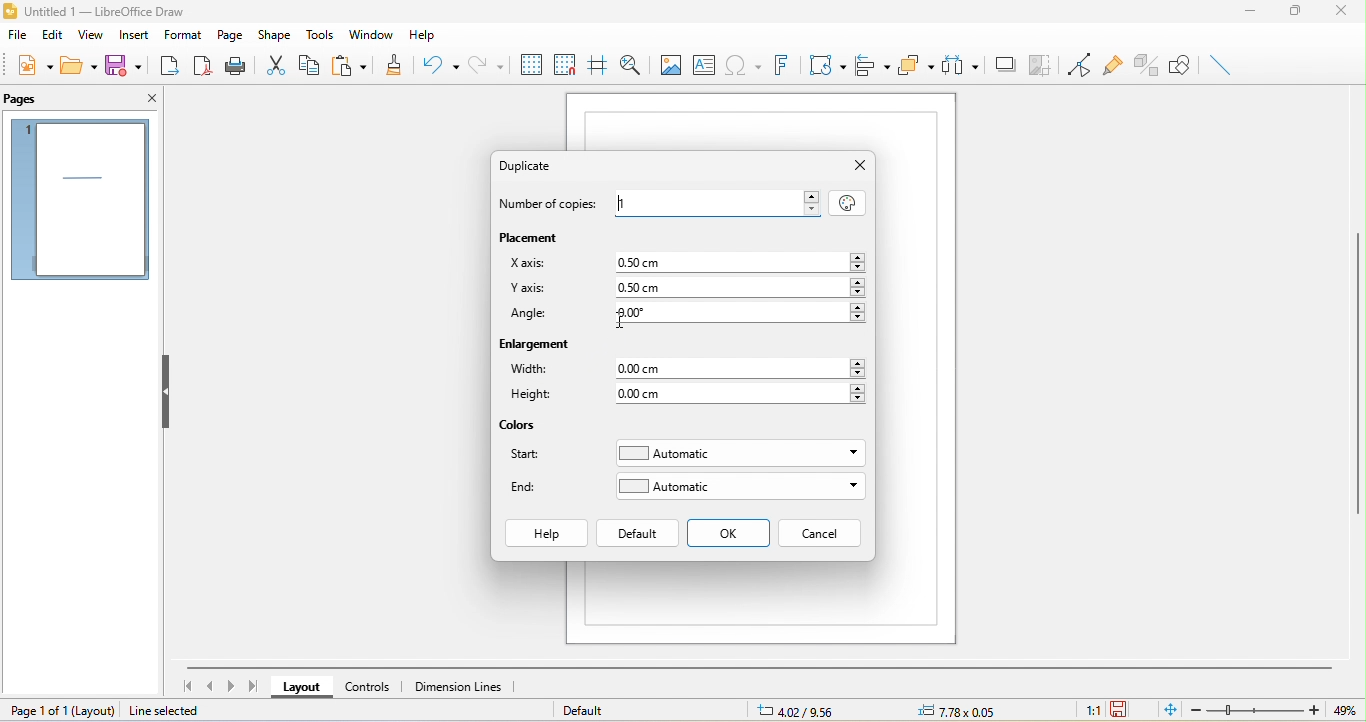 The image size is (1366, 722). What do you see at coordinates (962, 68) in the screenshot?
I see `select at least three object to distribute` at bounding box center [962, 68].